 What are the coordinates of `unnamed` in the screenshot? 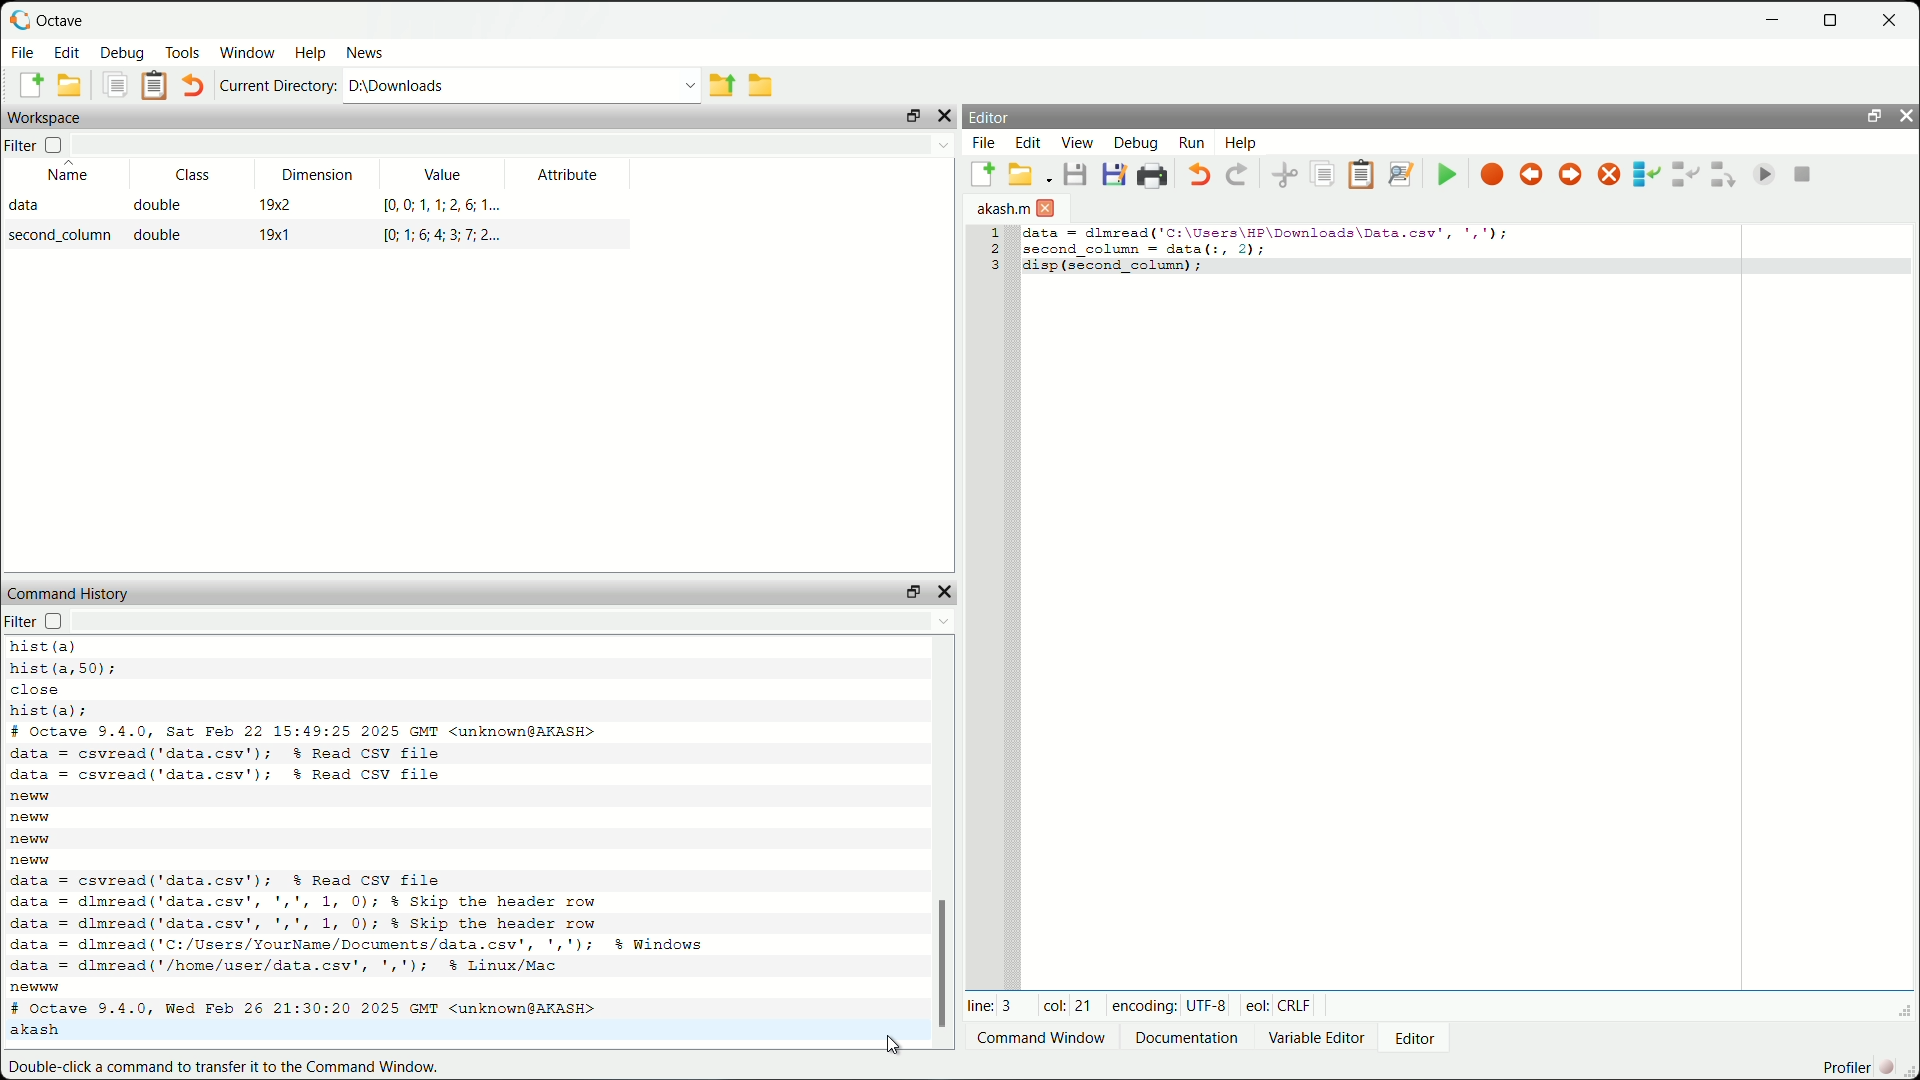 It's located at (1028, 210).